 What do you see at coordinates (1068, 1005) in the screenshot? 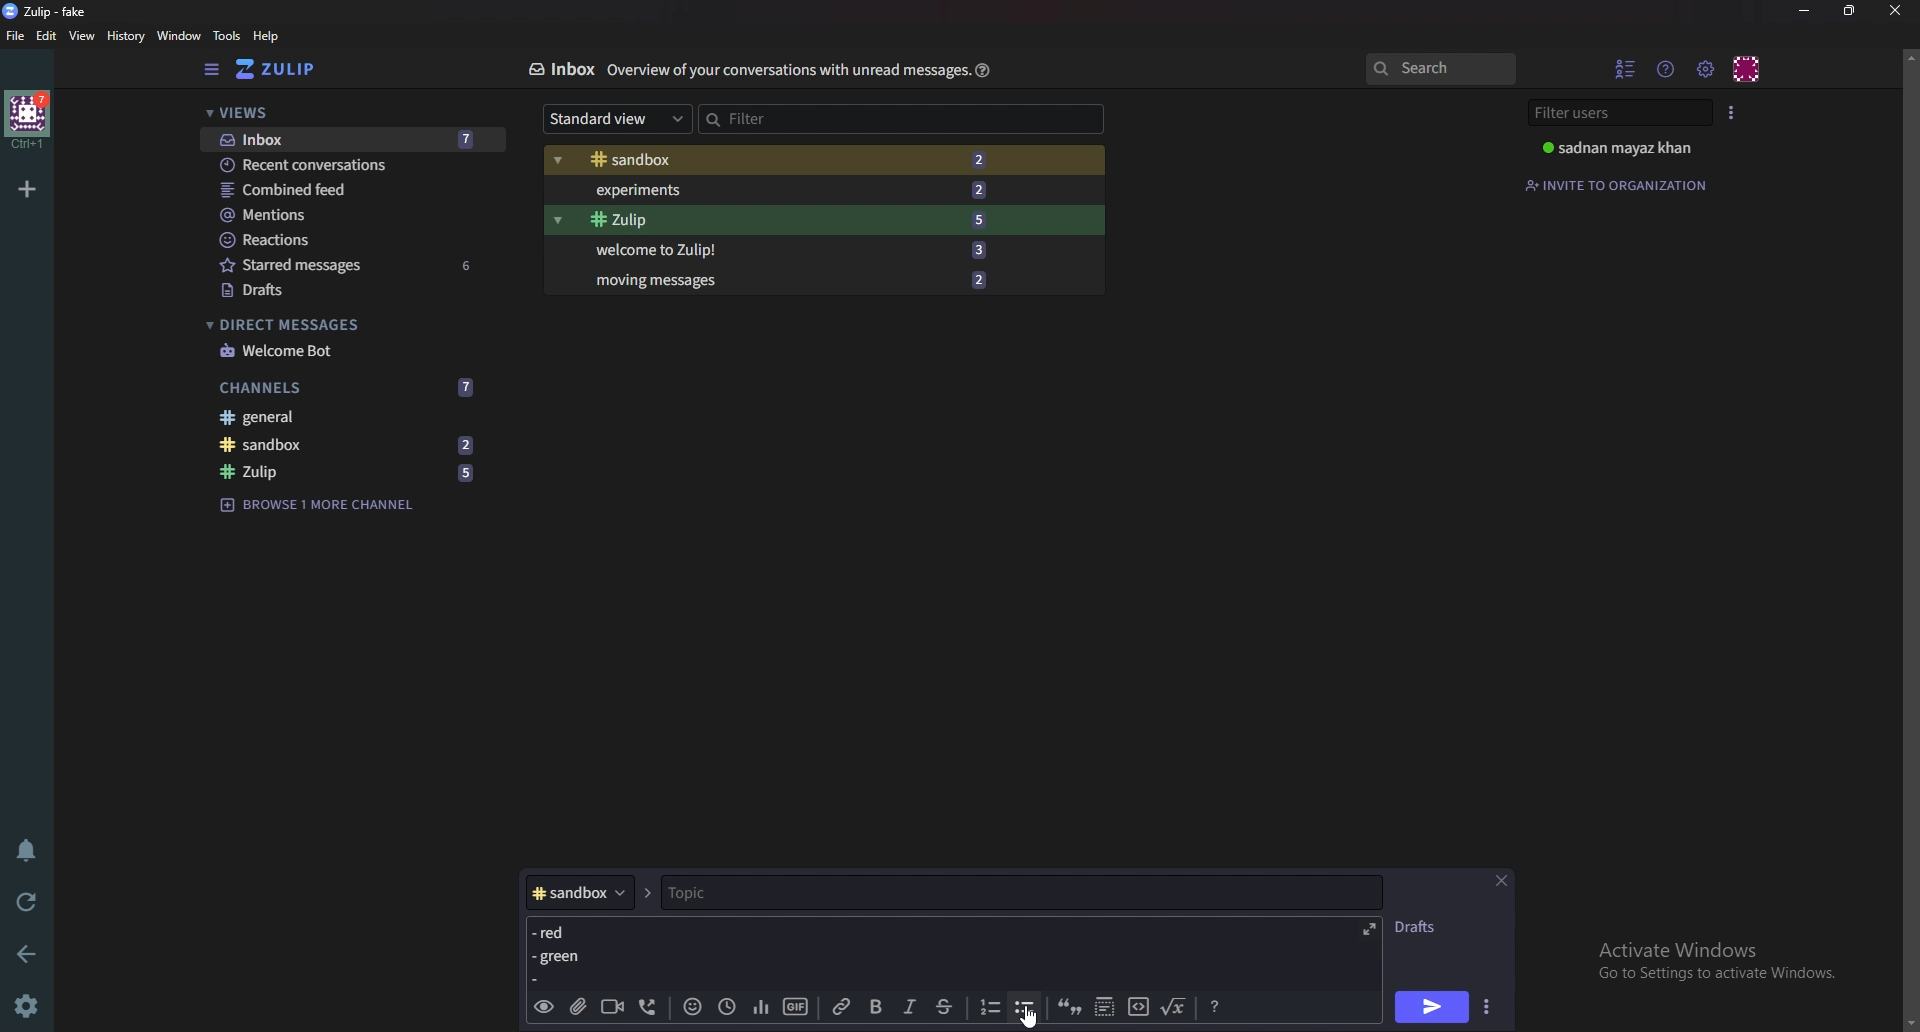
I see `quote` at bounding box center [1068, 1005].